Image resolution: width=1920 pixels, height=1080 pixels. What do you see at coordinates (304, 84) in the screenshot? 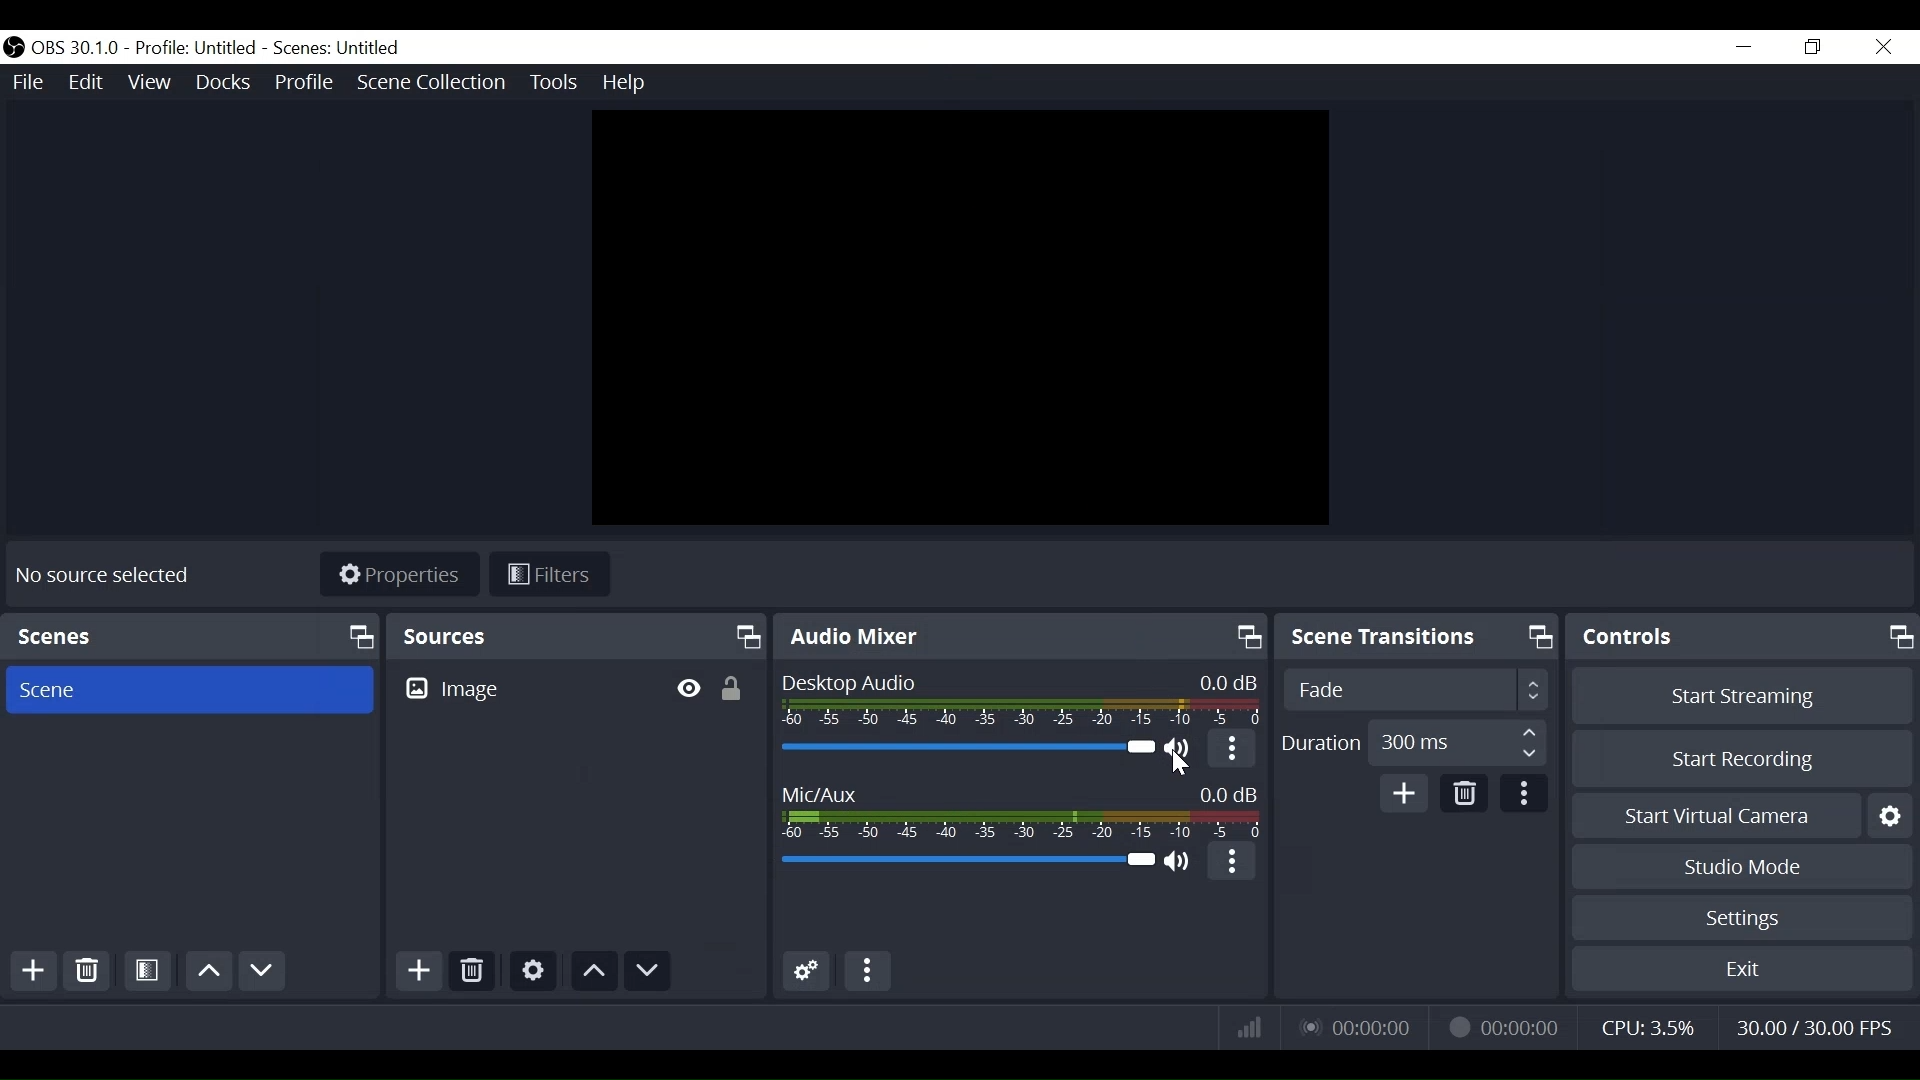
I see `Profile` at bounding box center [304, 84].